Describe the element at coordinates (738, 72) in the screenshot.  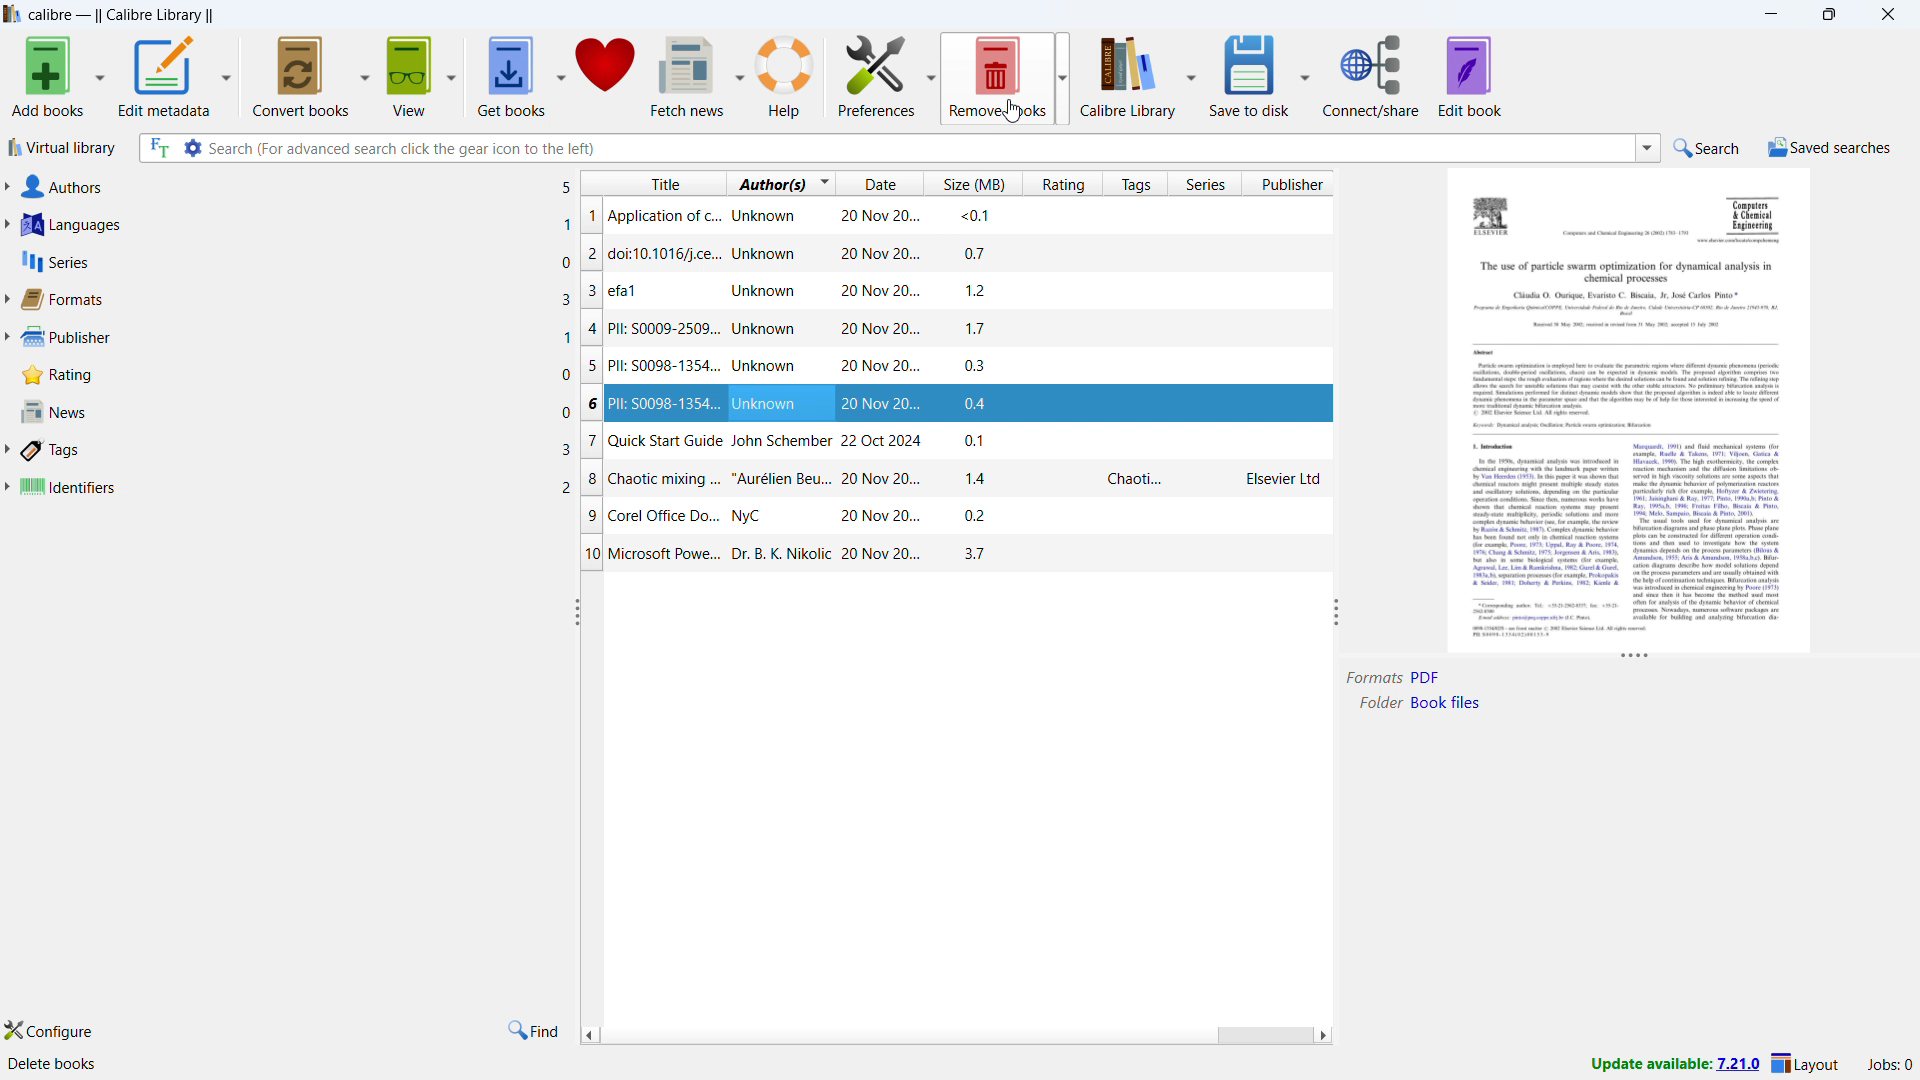
I see `fetch news options` at that location.